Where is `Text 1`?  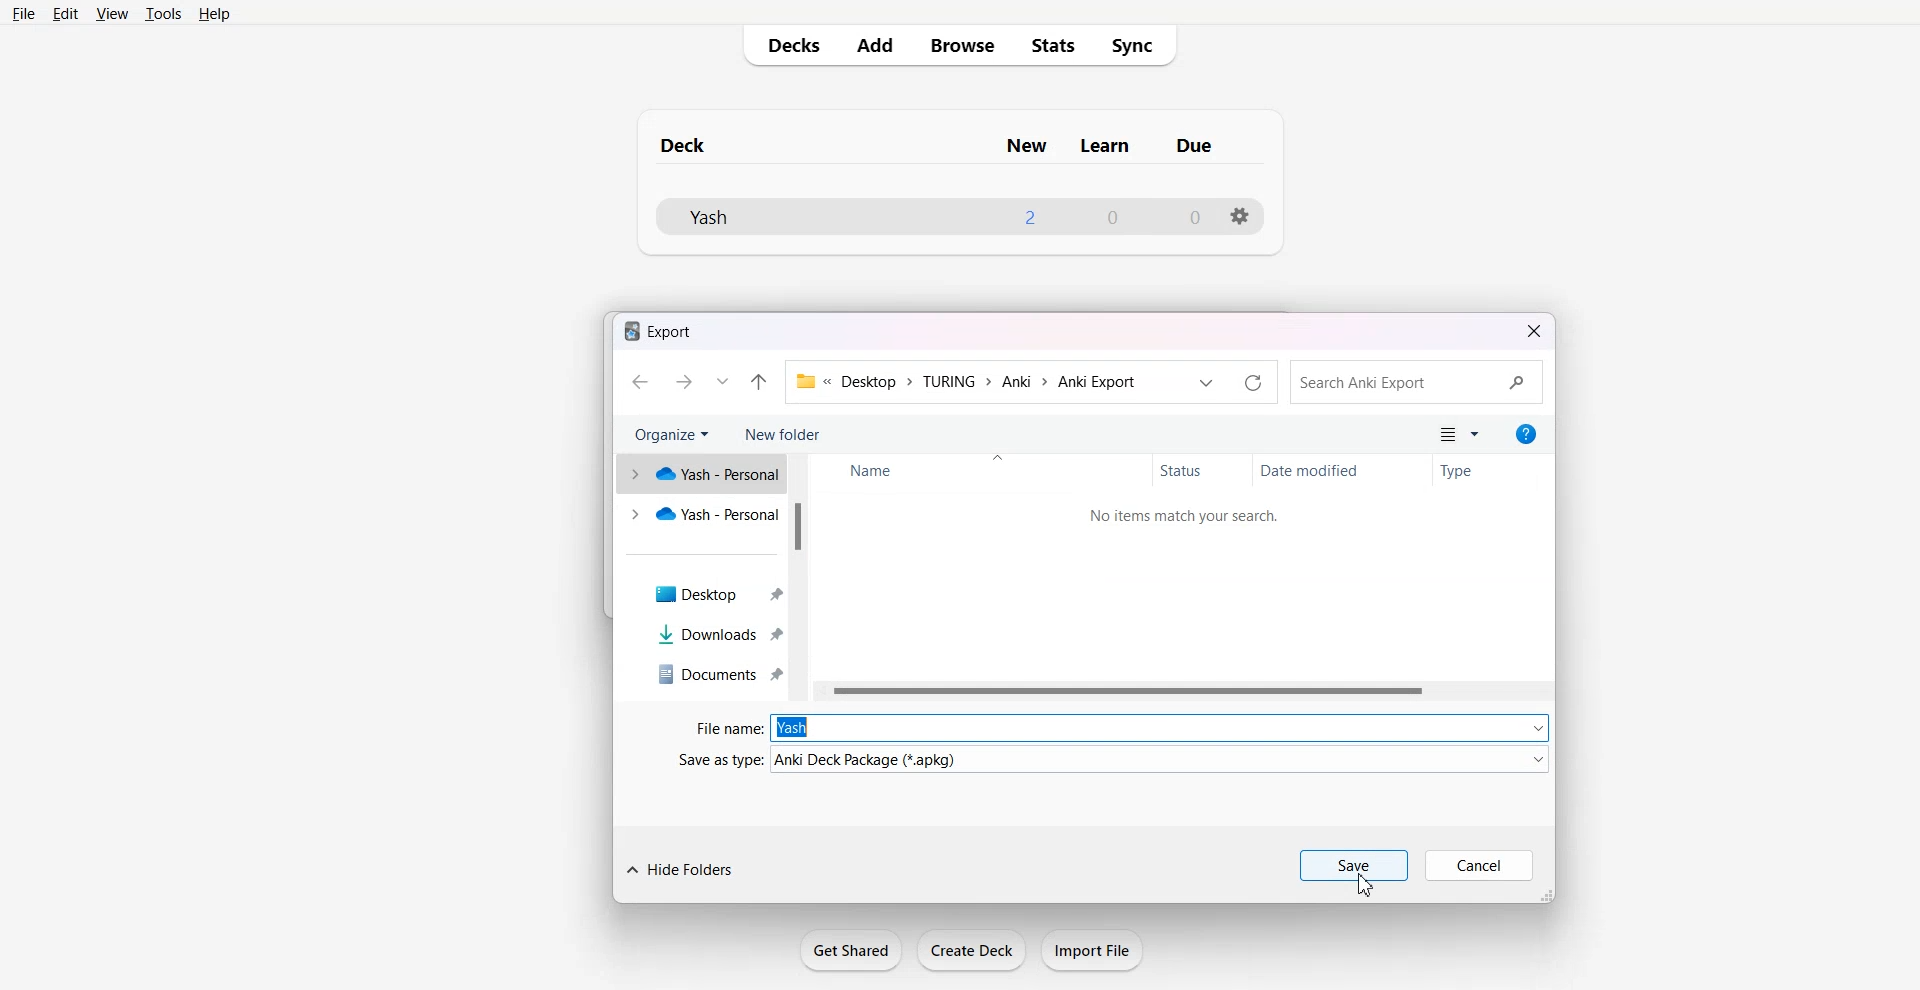 Text 1 is located at coordinates (662, 330).